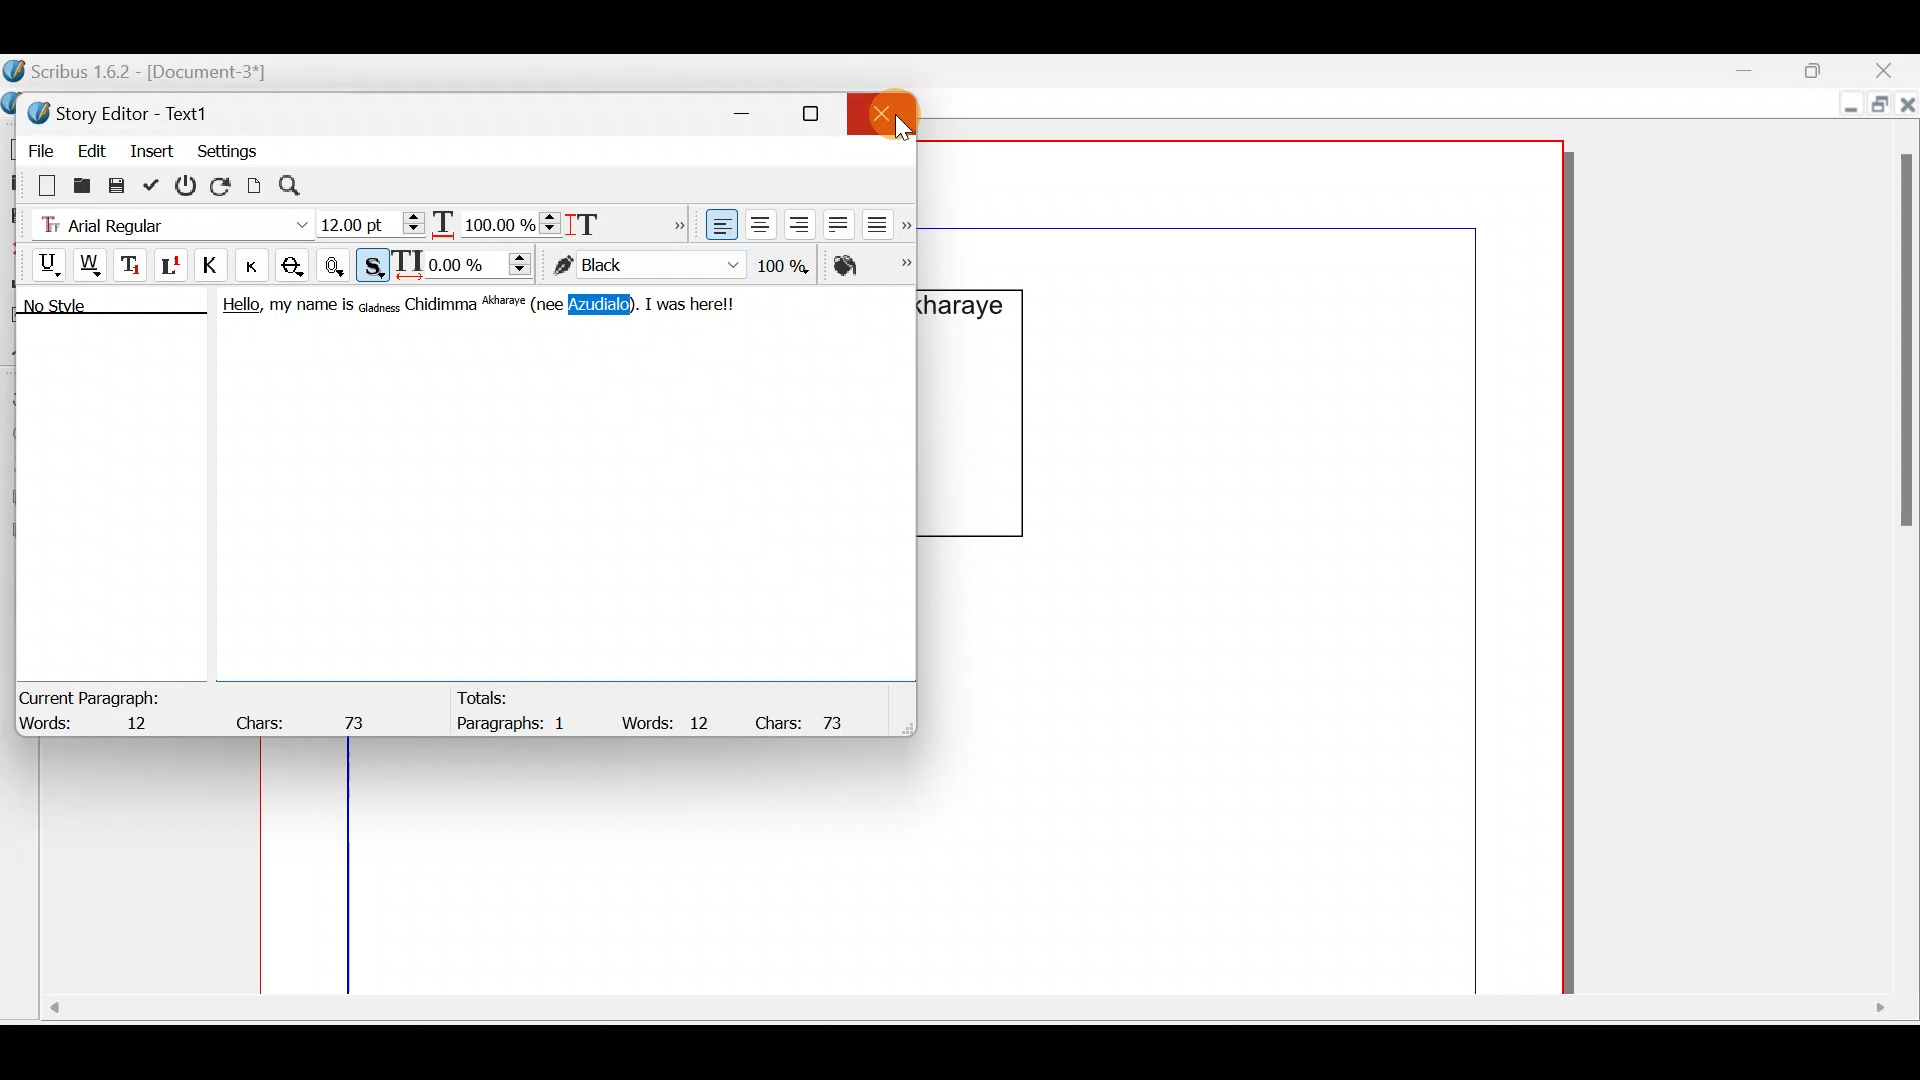  Describe the element at coordinates (118, 184) in the screenshot. I see `Save to file` at that location.